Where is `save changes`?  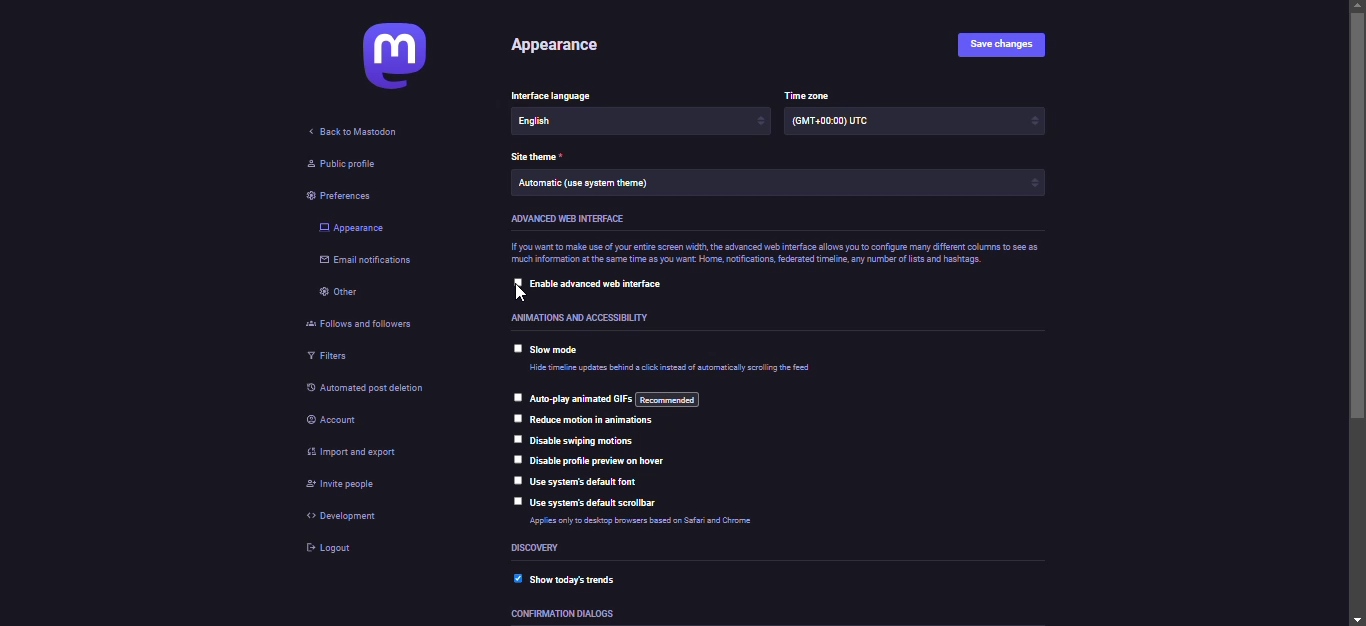 save changes is located at coordinates (1004, 44).